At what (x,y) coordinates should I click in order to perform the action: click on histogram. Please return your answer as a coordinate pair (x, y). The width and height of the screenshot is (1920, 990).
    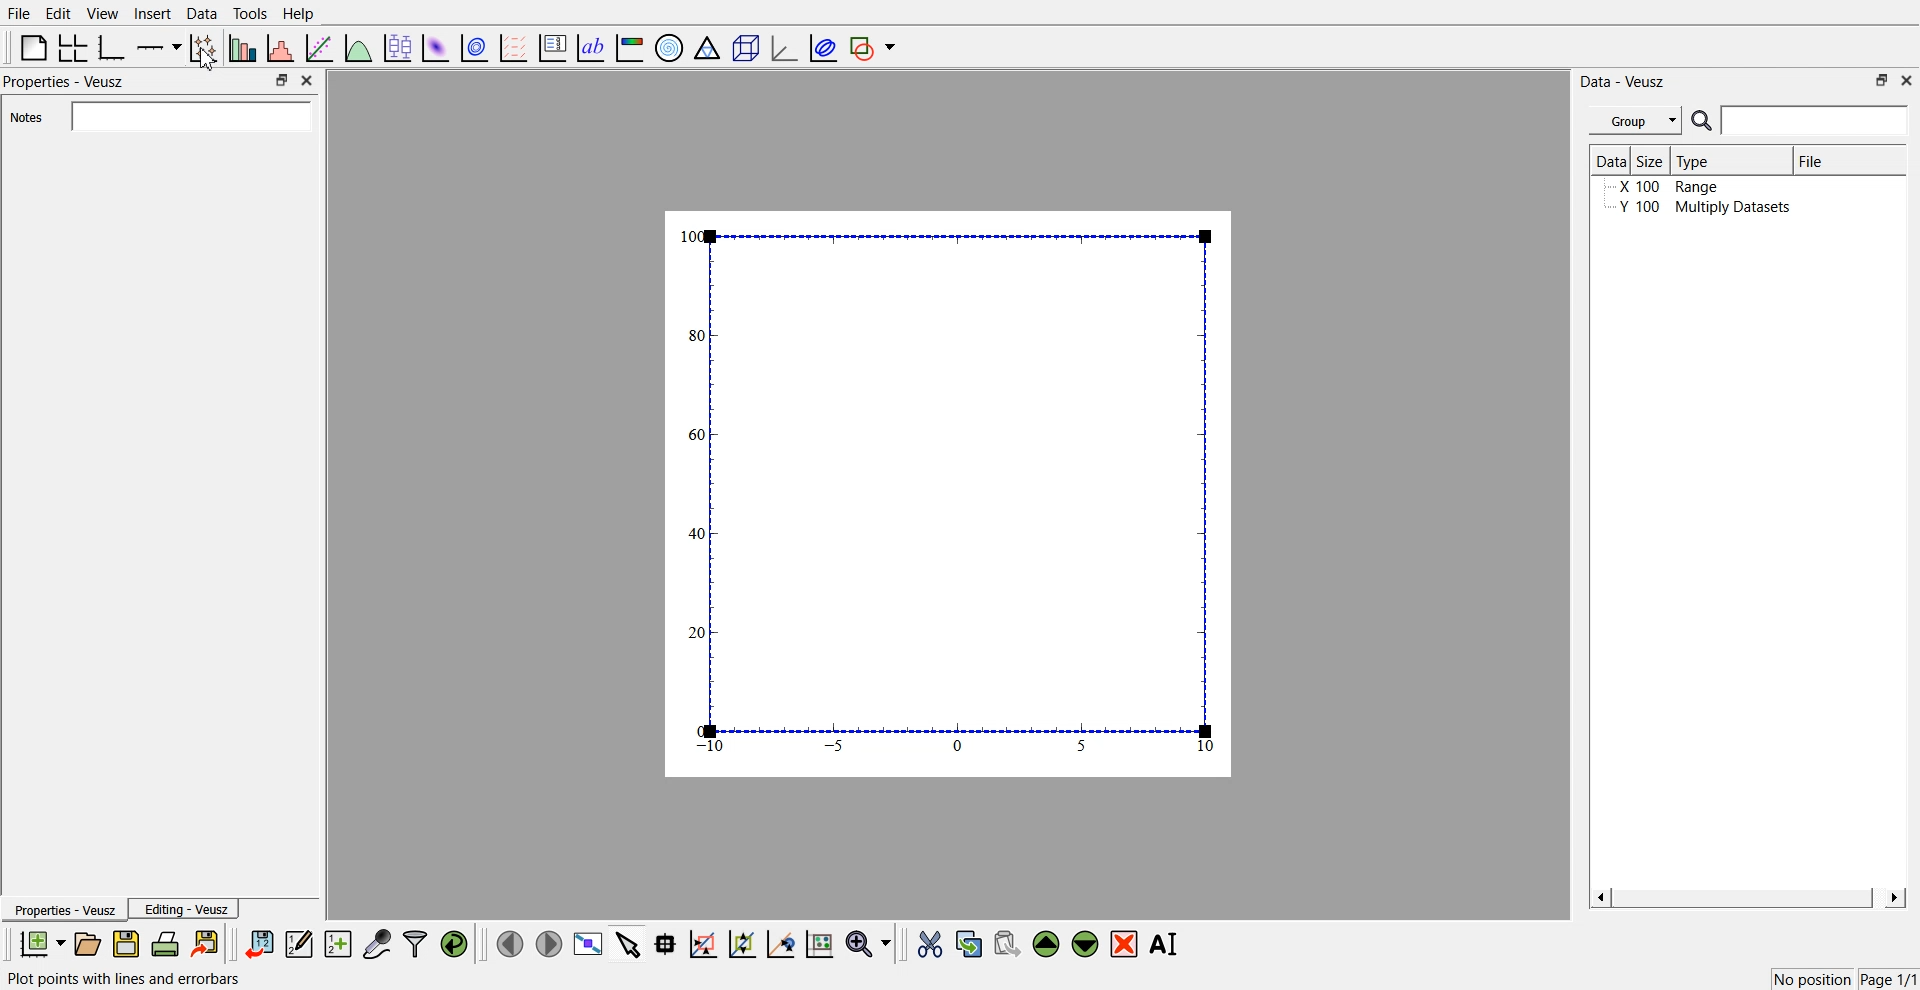
    Looking at the image, I should click on (284, 47).